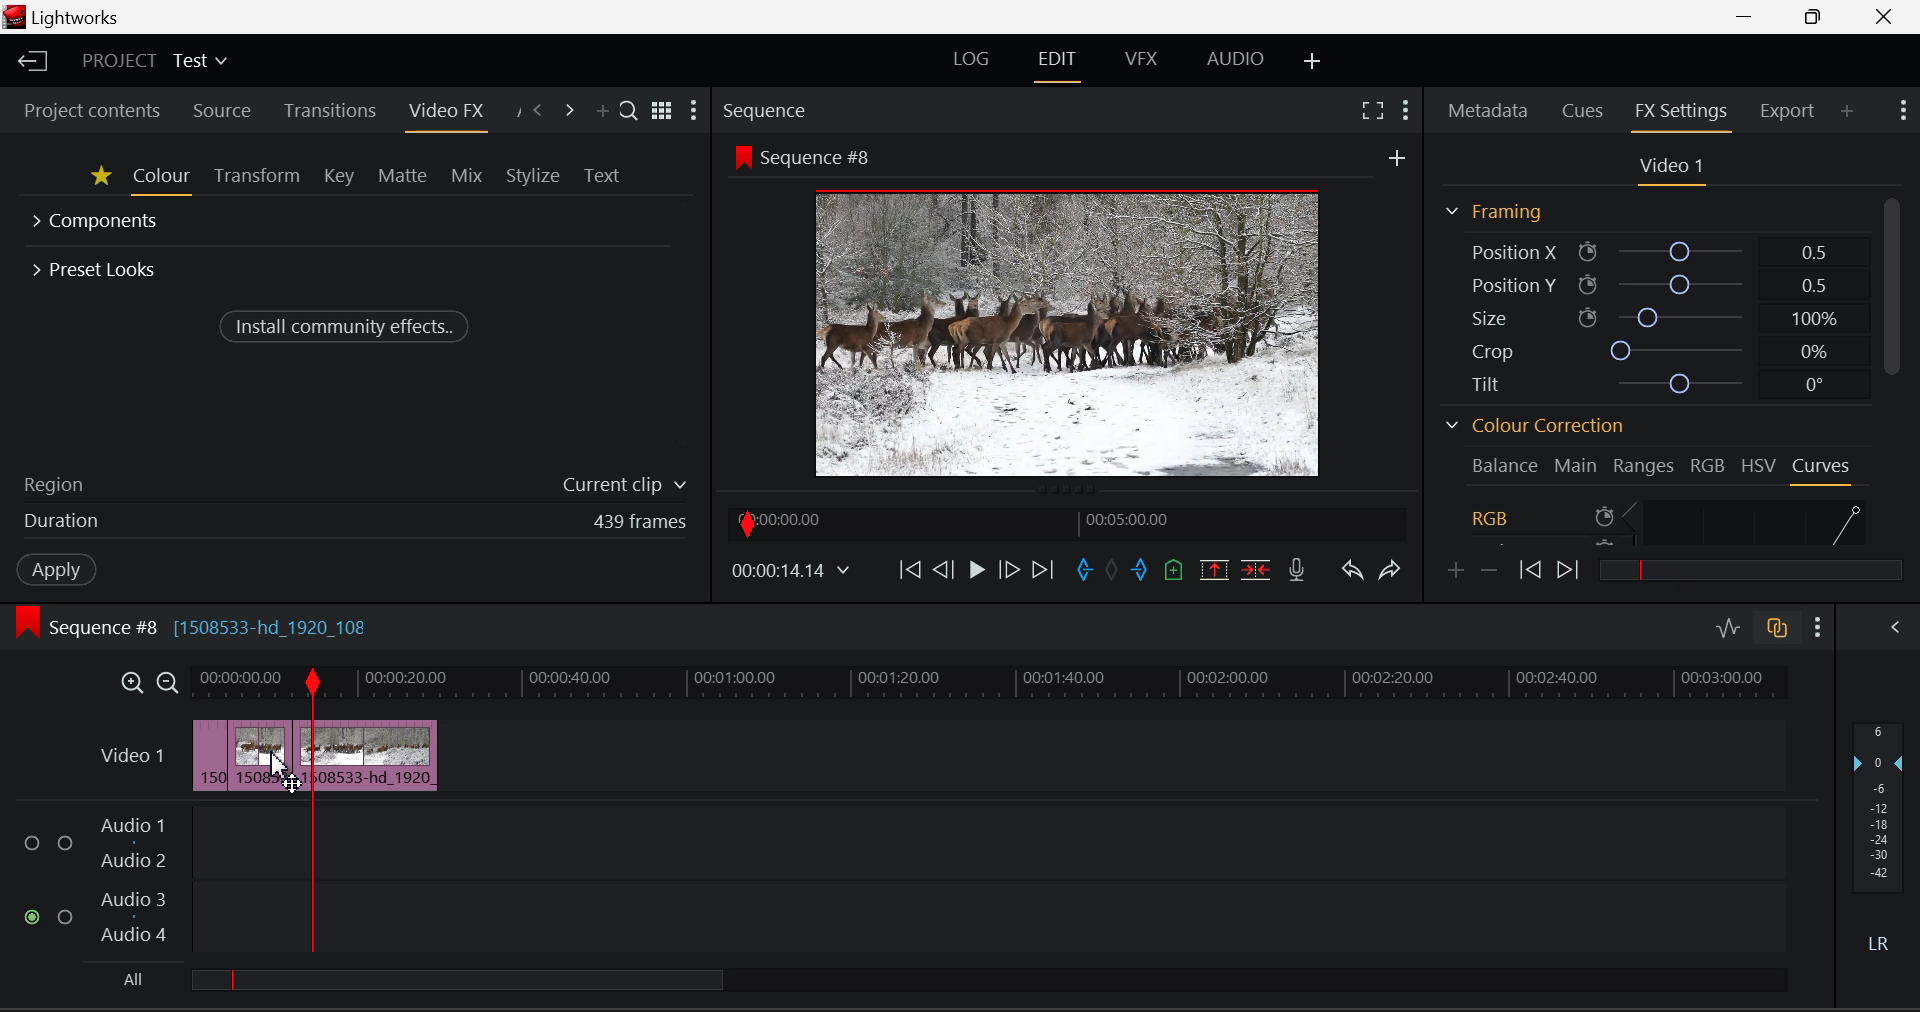 The width and height of the screenshot is (1920, 1012). What do you see at coordinates (443, 111) in the screenshot?
I see `Video FX` at bounding box center [443, 111].